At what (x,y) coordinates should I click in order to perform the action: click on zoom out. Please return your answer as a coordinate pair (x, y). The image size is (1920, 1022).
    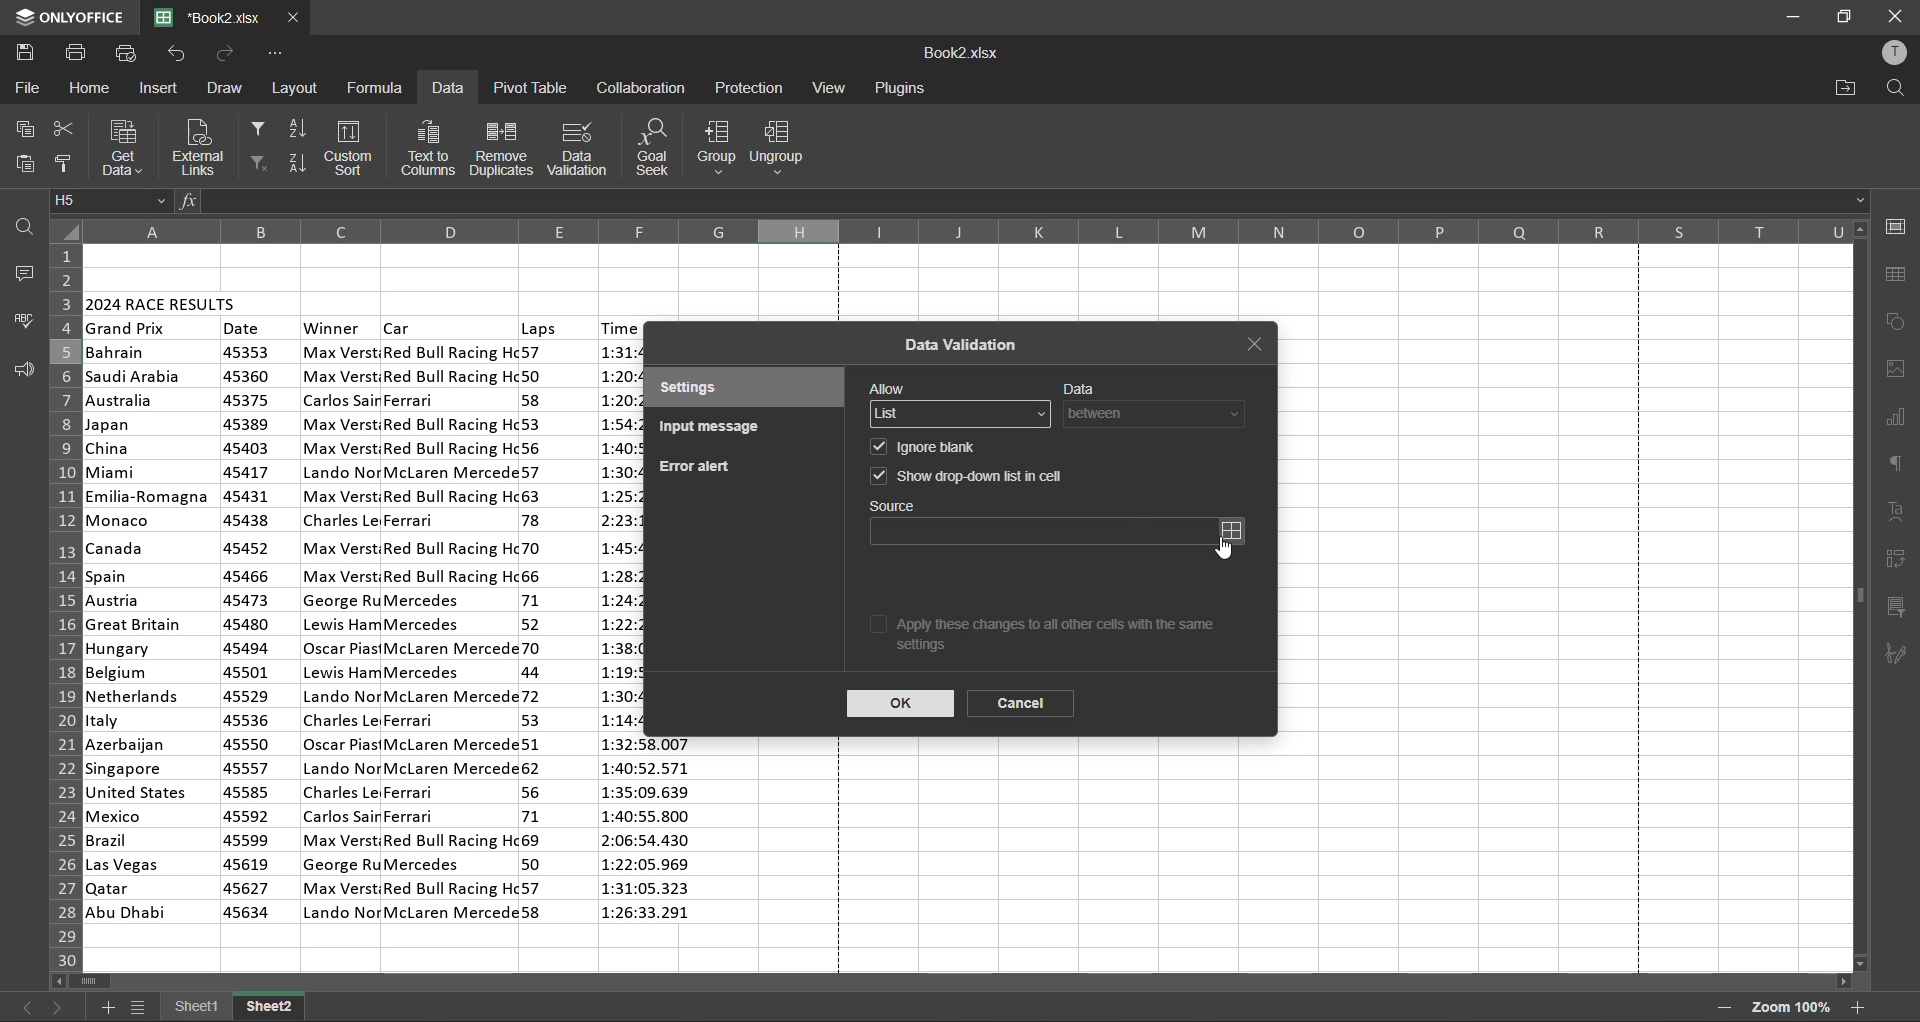
    Looking at the image, I should click on (1722, 1008).